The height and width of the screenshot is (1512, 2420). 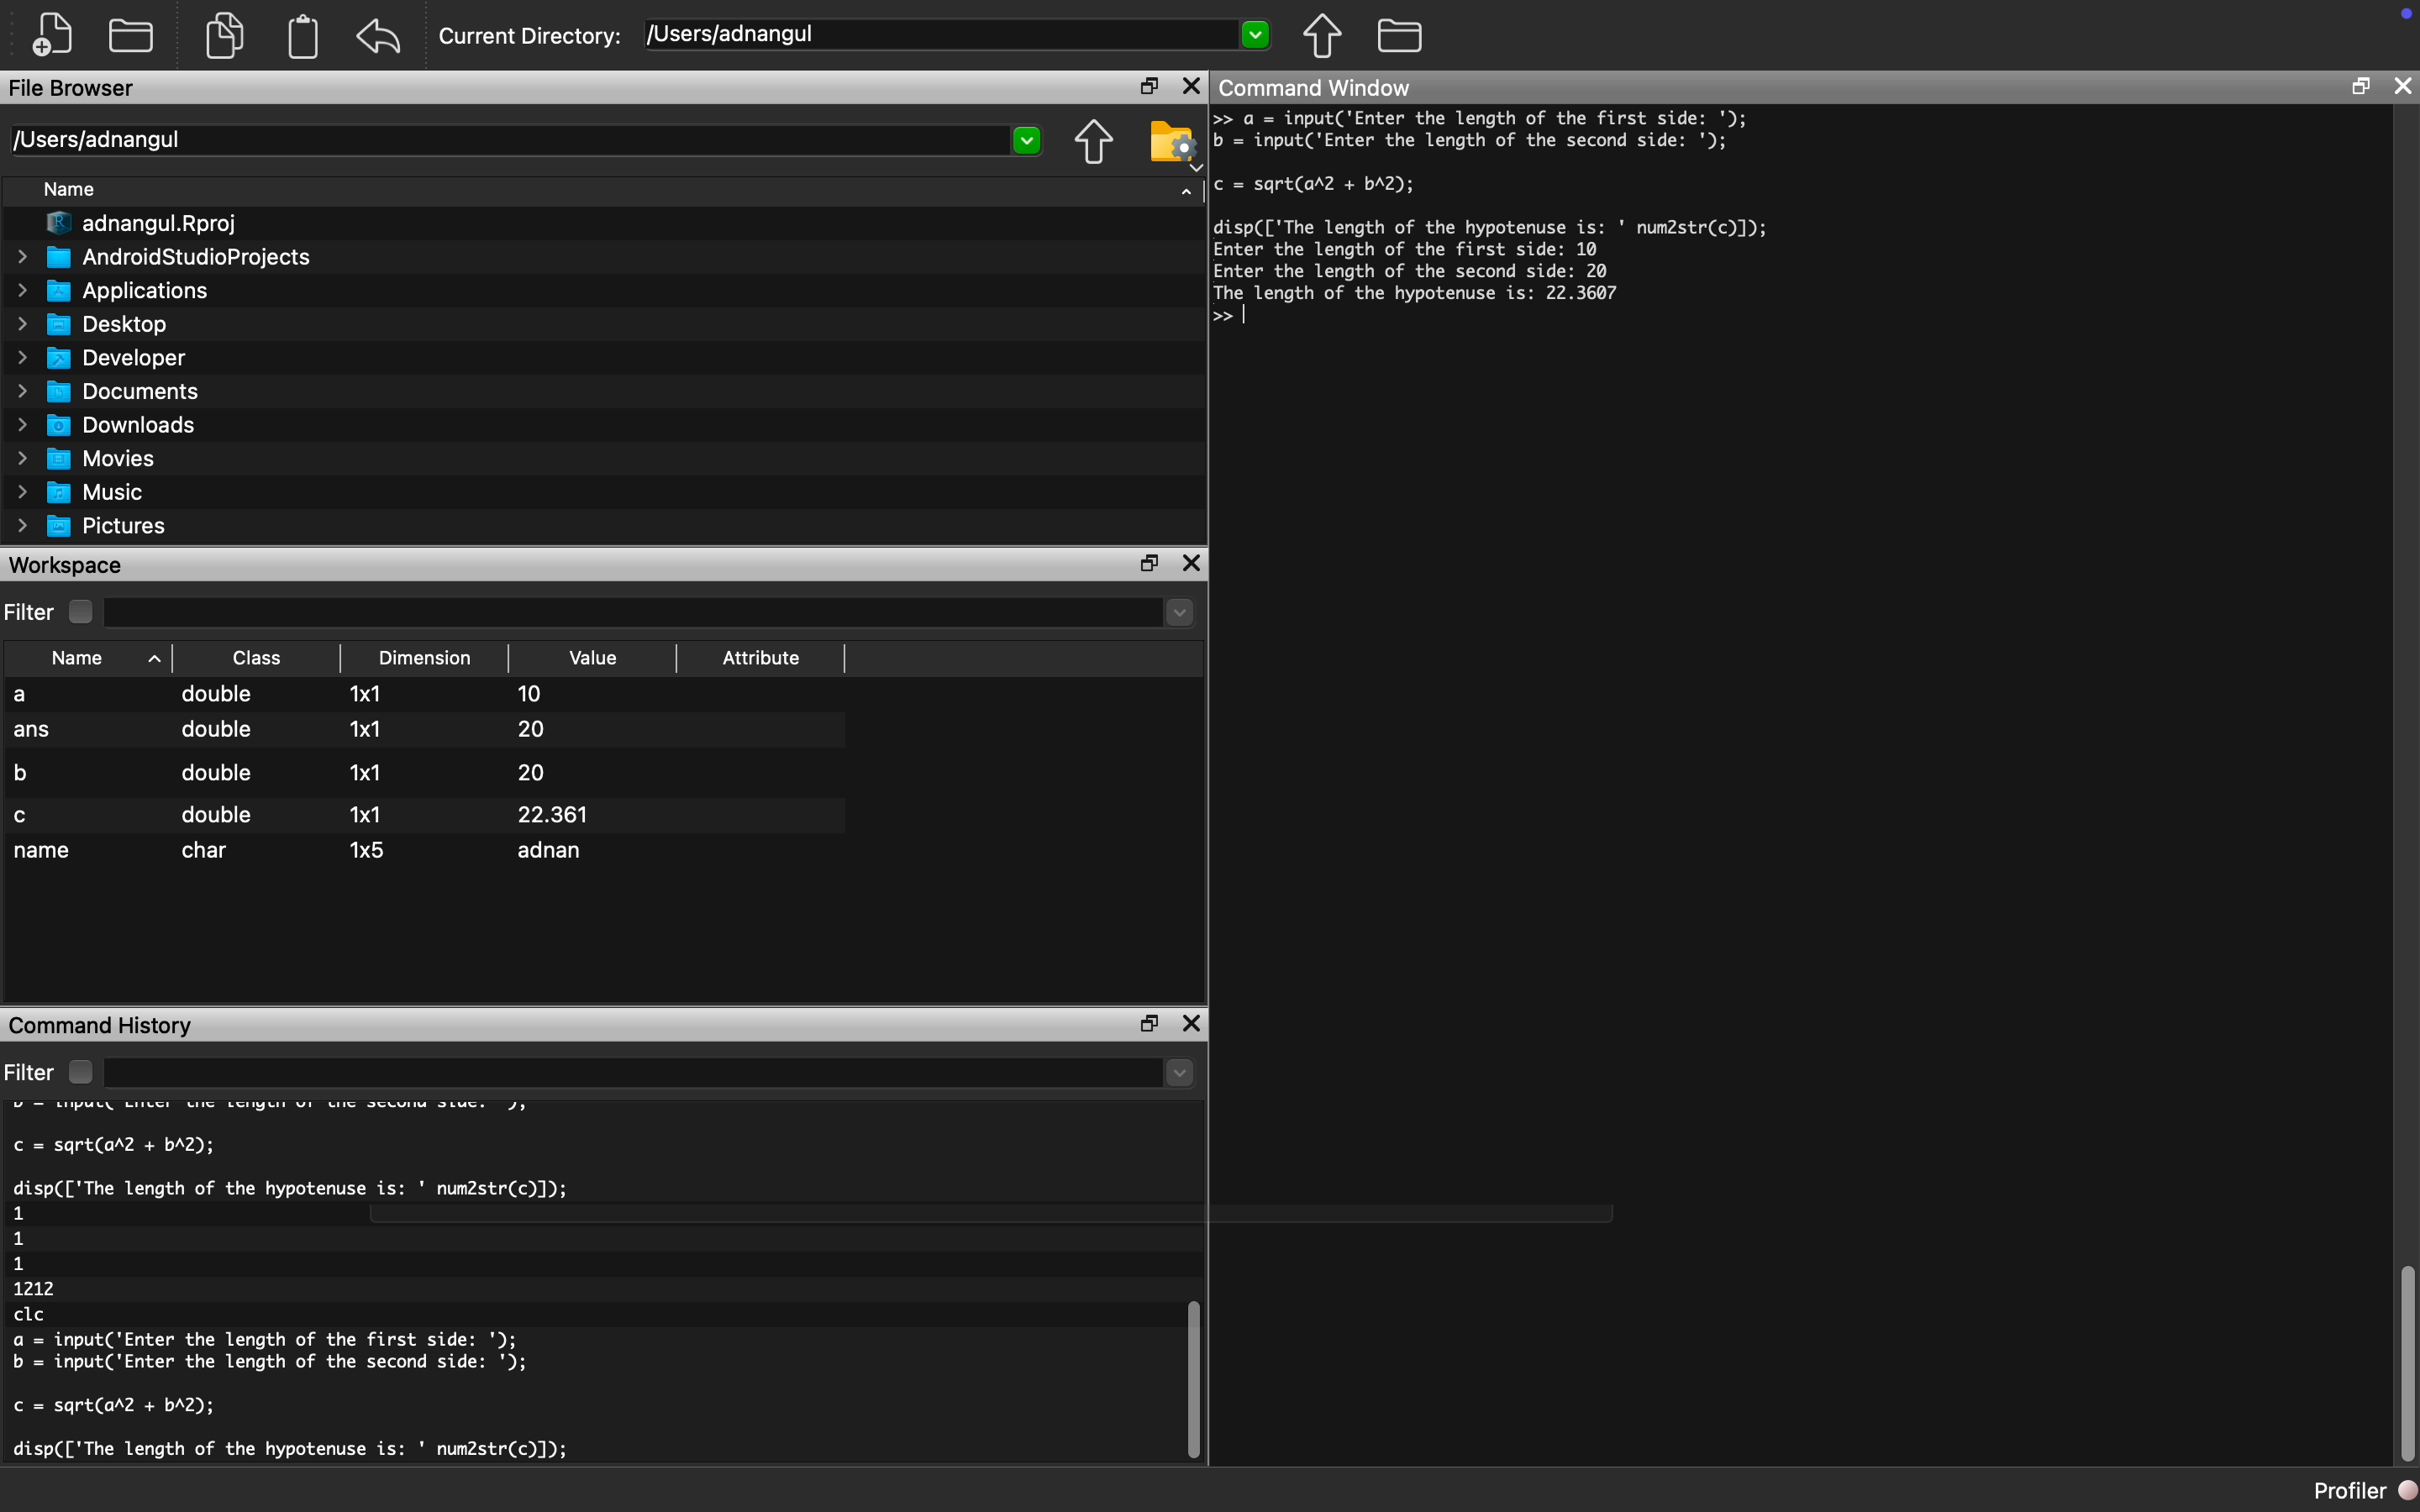 I want to click on typing cursor, so click(x=1252, y=315).